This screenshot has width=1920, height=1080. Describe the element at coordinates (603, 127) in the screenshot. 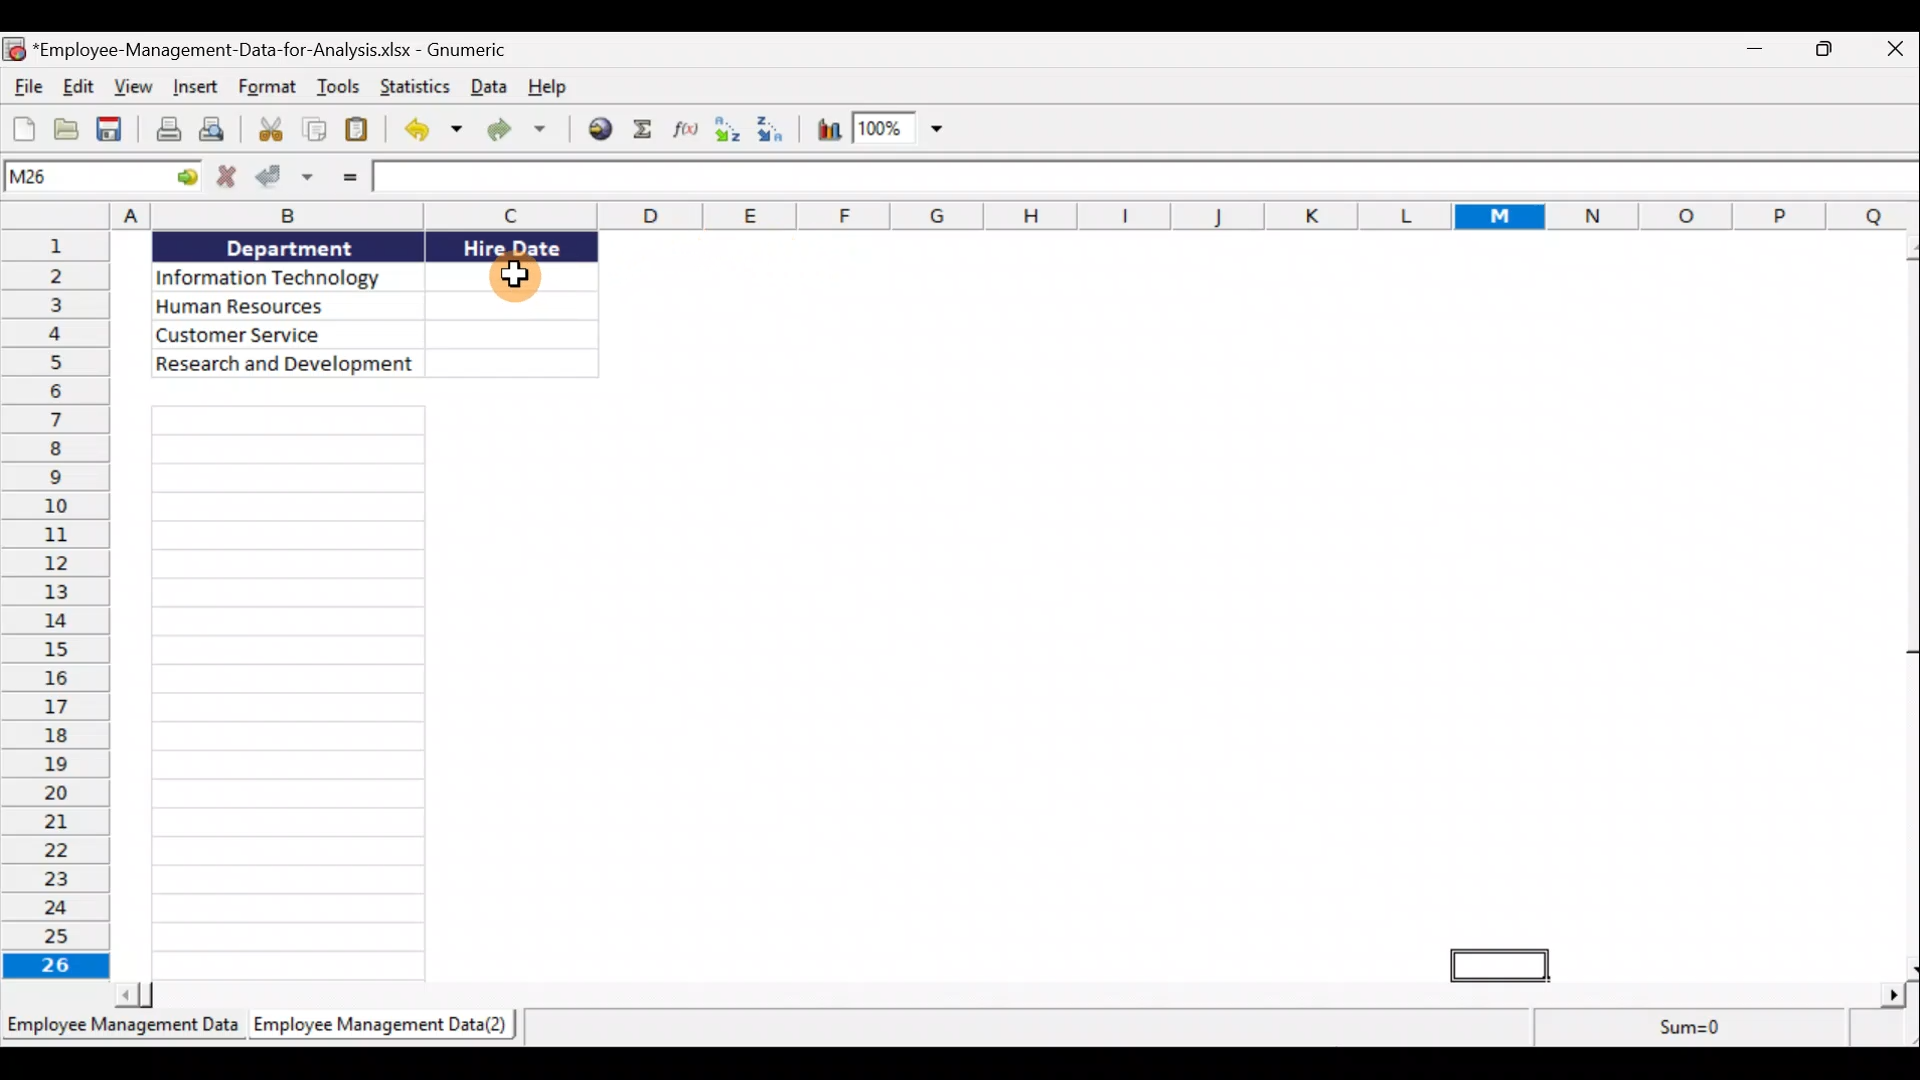

I see `Insert hyperlink` at that location.